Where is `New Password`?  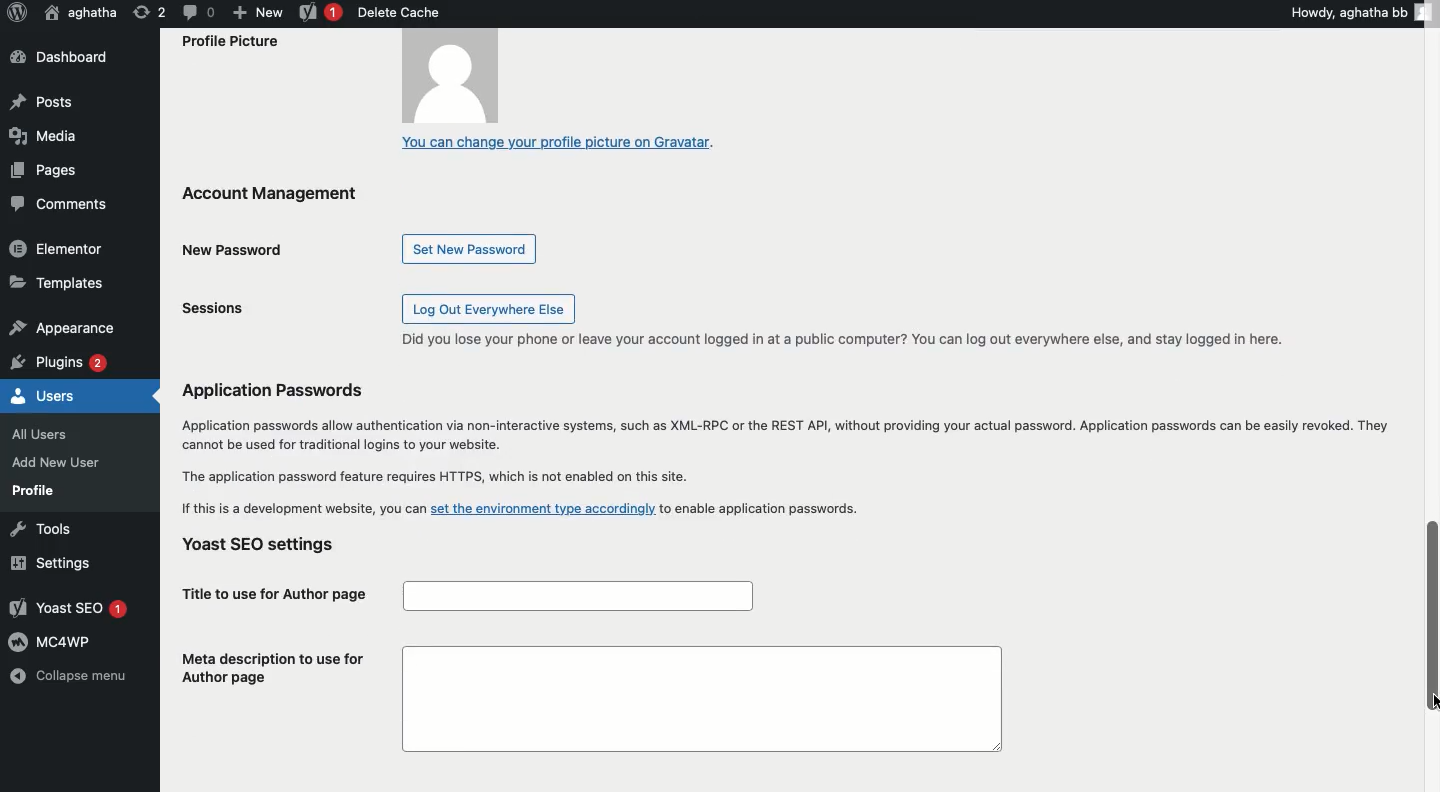 New Password is located at coordinates (237, 250).